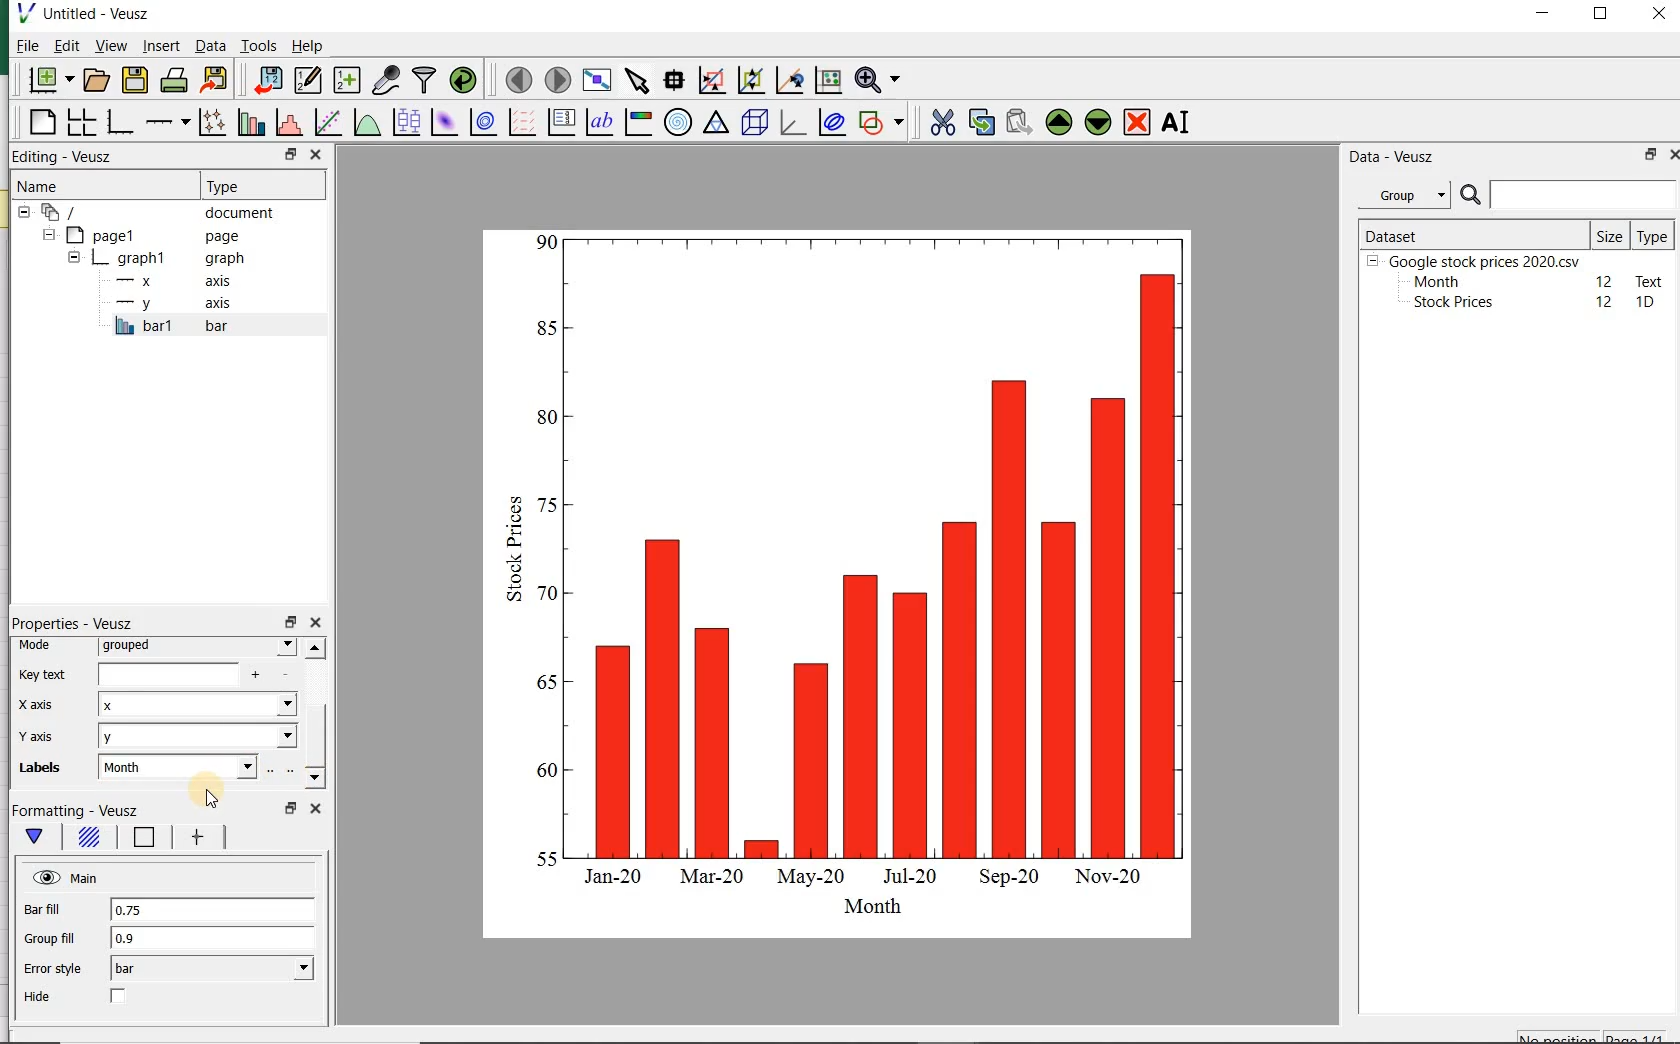 This screenshot has width=1680, height=1044. What do you see at coordinates (248, 124) in the screenshot?
I see `plot bar charts` at bounding box center [248, 124].